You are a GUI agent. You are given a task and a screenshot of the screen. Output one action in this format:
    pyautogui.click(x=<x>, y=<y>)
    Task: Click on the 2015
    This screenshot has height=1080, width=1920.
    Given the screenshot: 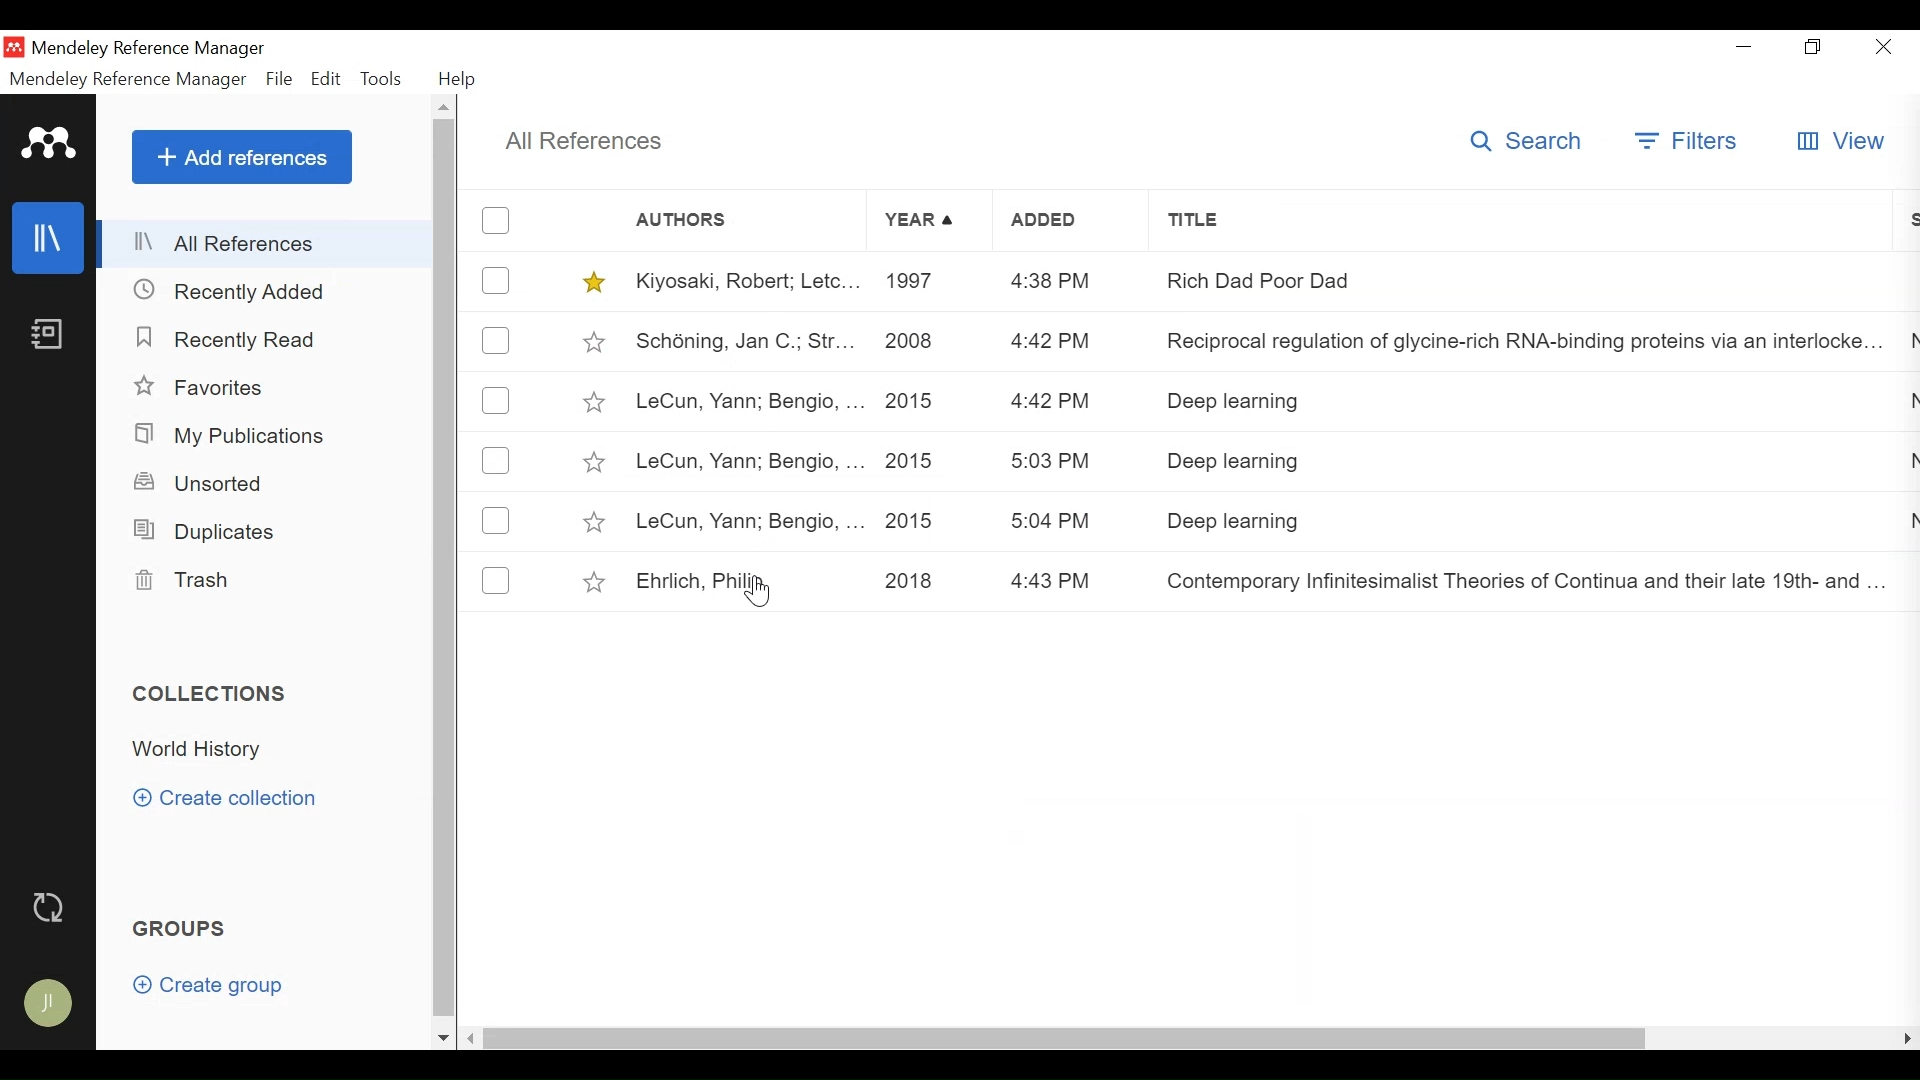 What is the action you would take?
    pyautogui.click(x=914, y=461)
    